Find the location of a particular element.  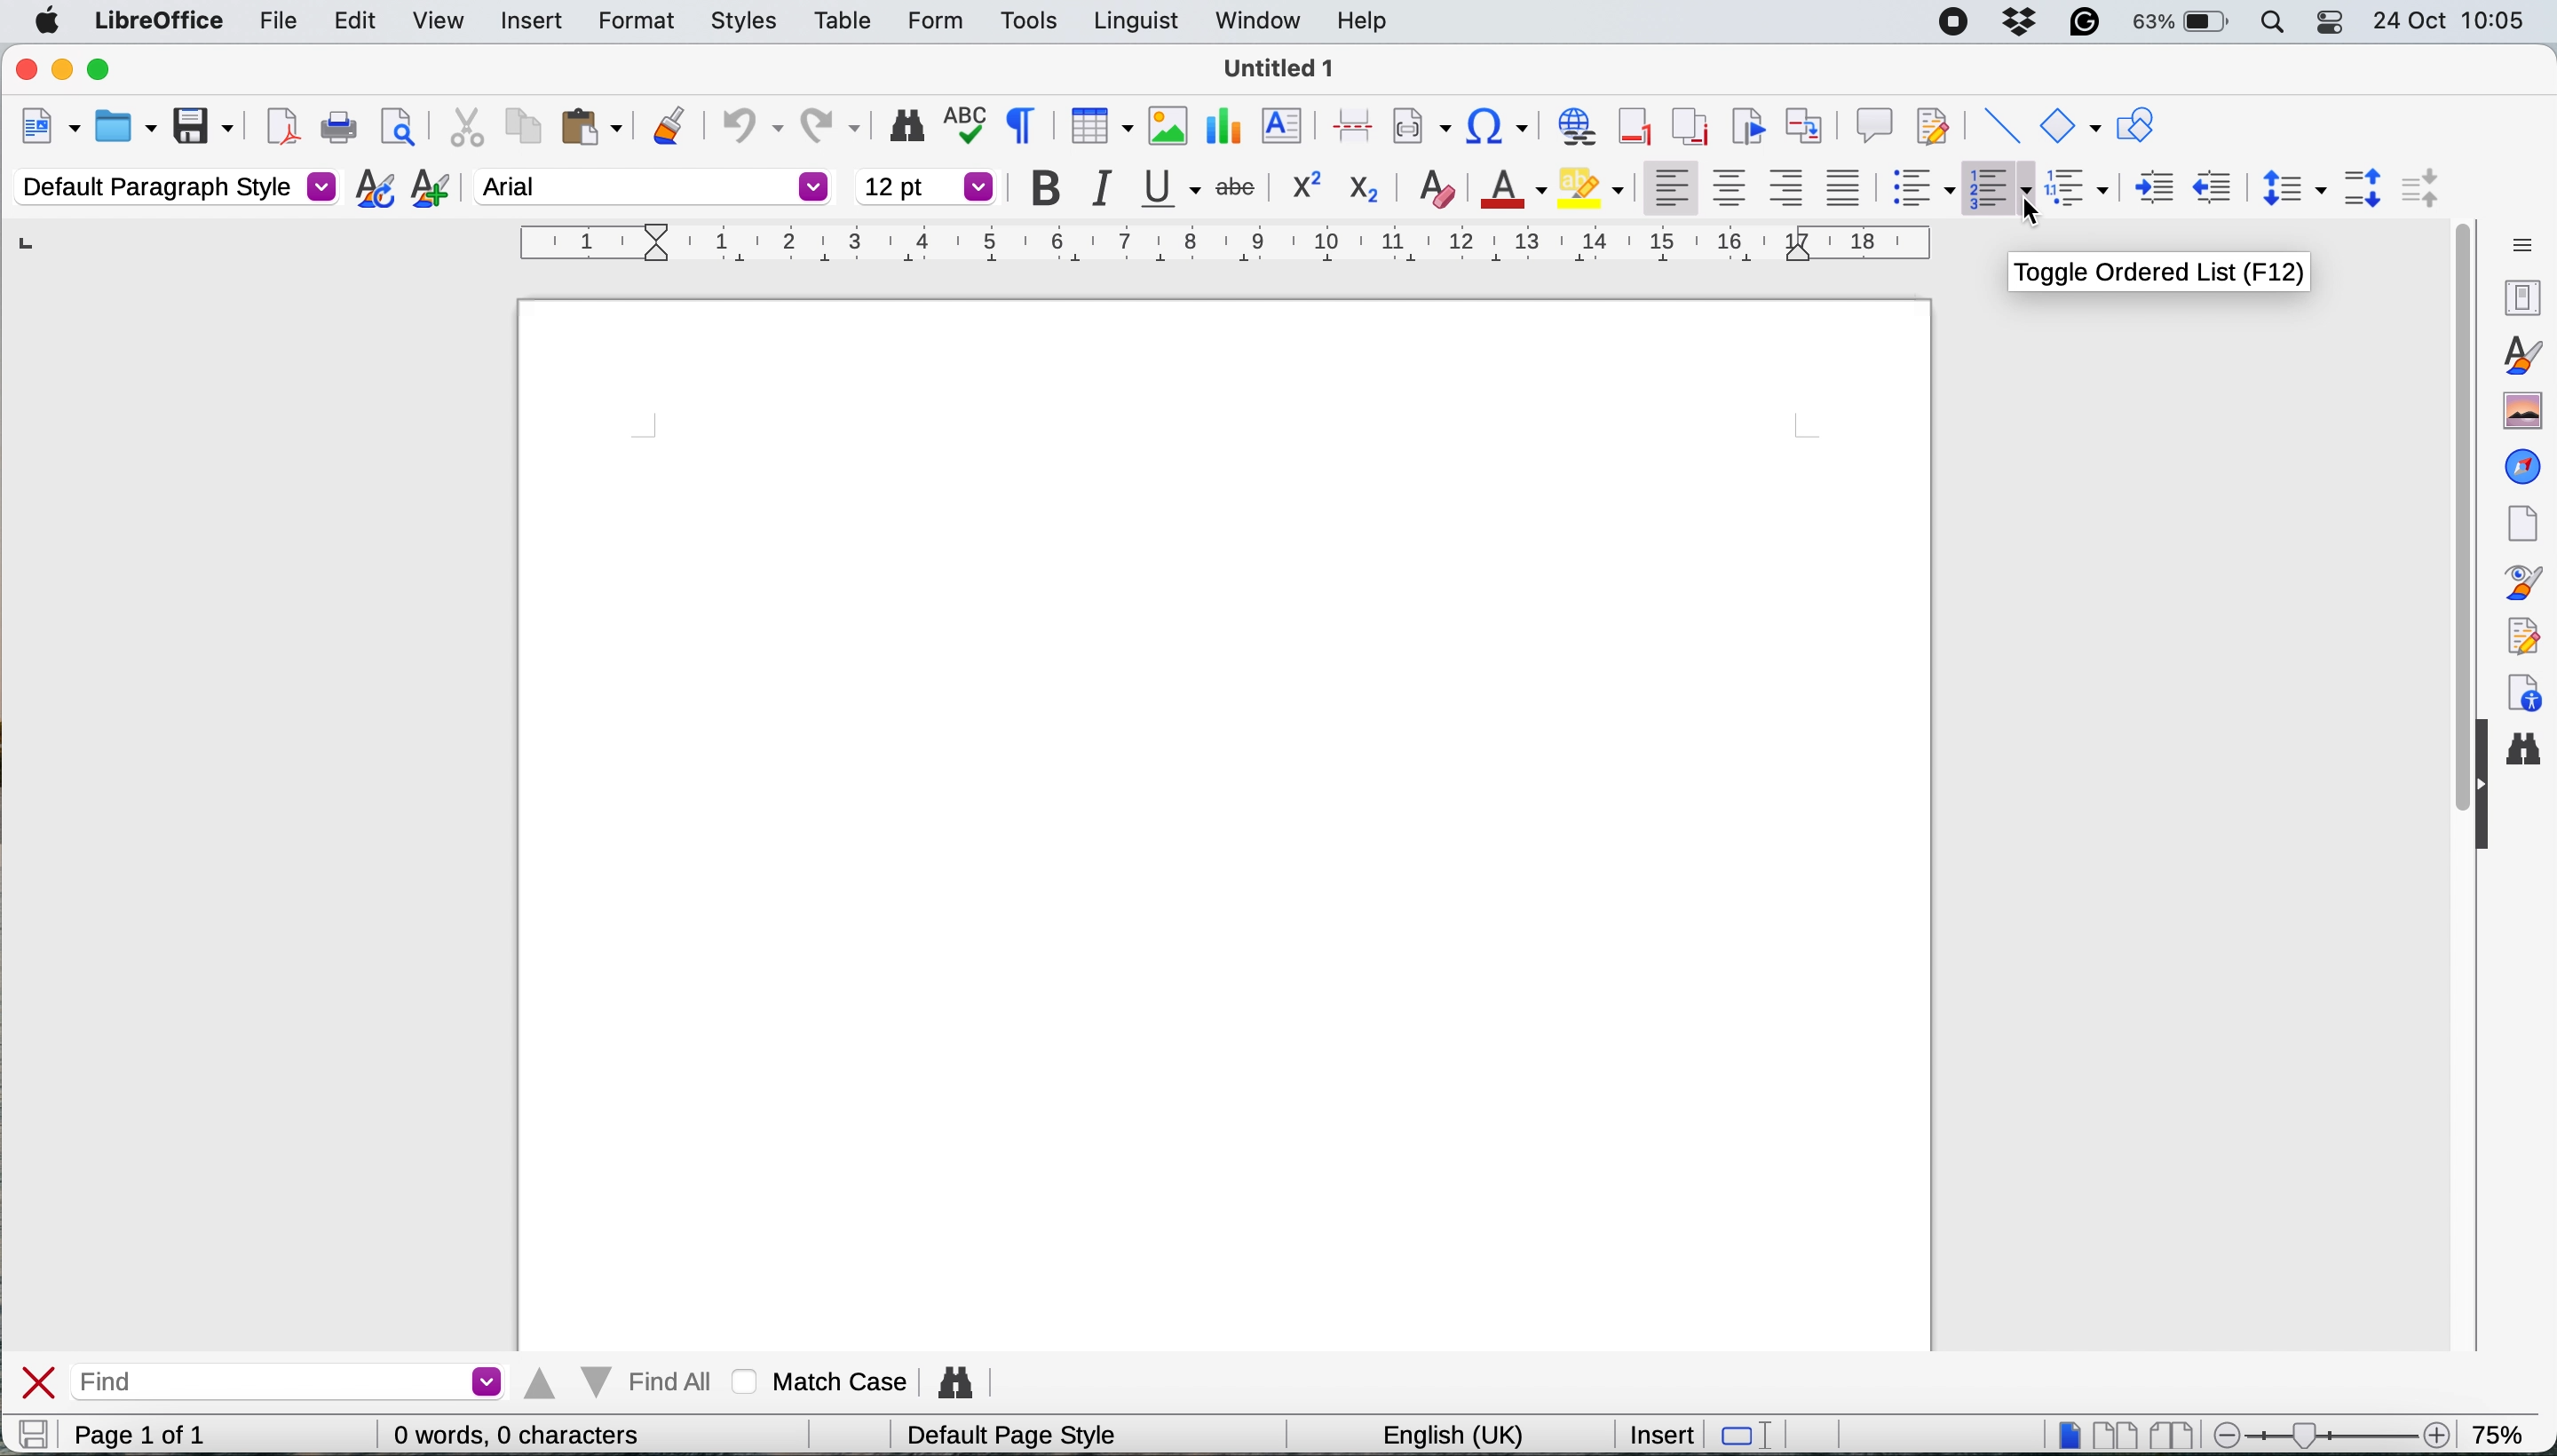

updat selected style is located at coordinates (373, 188).